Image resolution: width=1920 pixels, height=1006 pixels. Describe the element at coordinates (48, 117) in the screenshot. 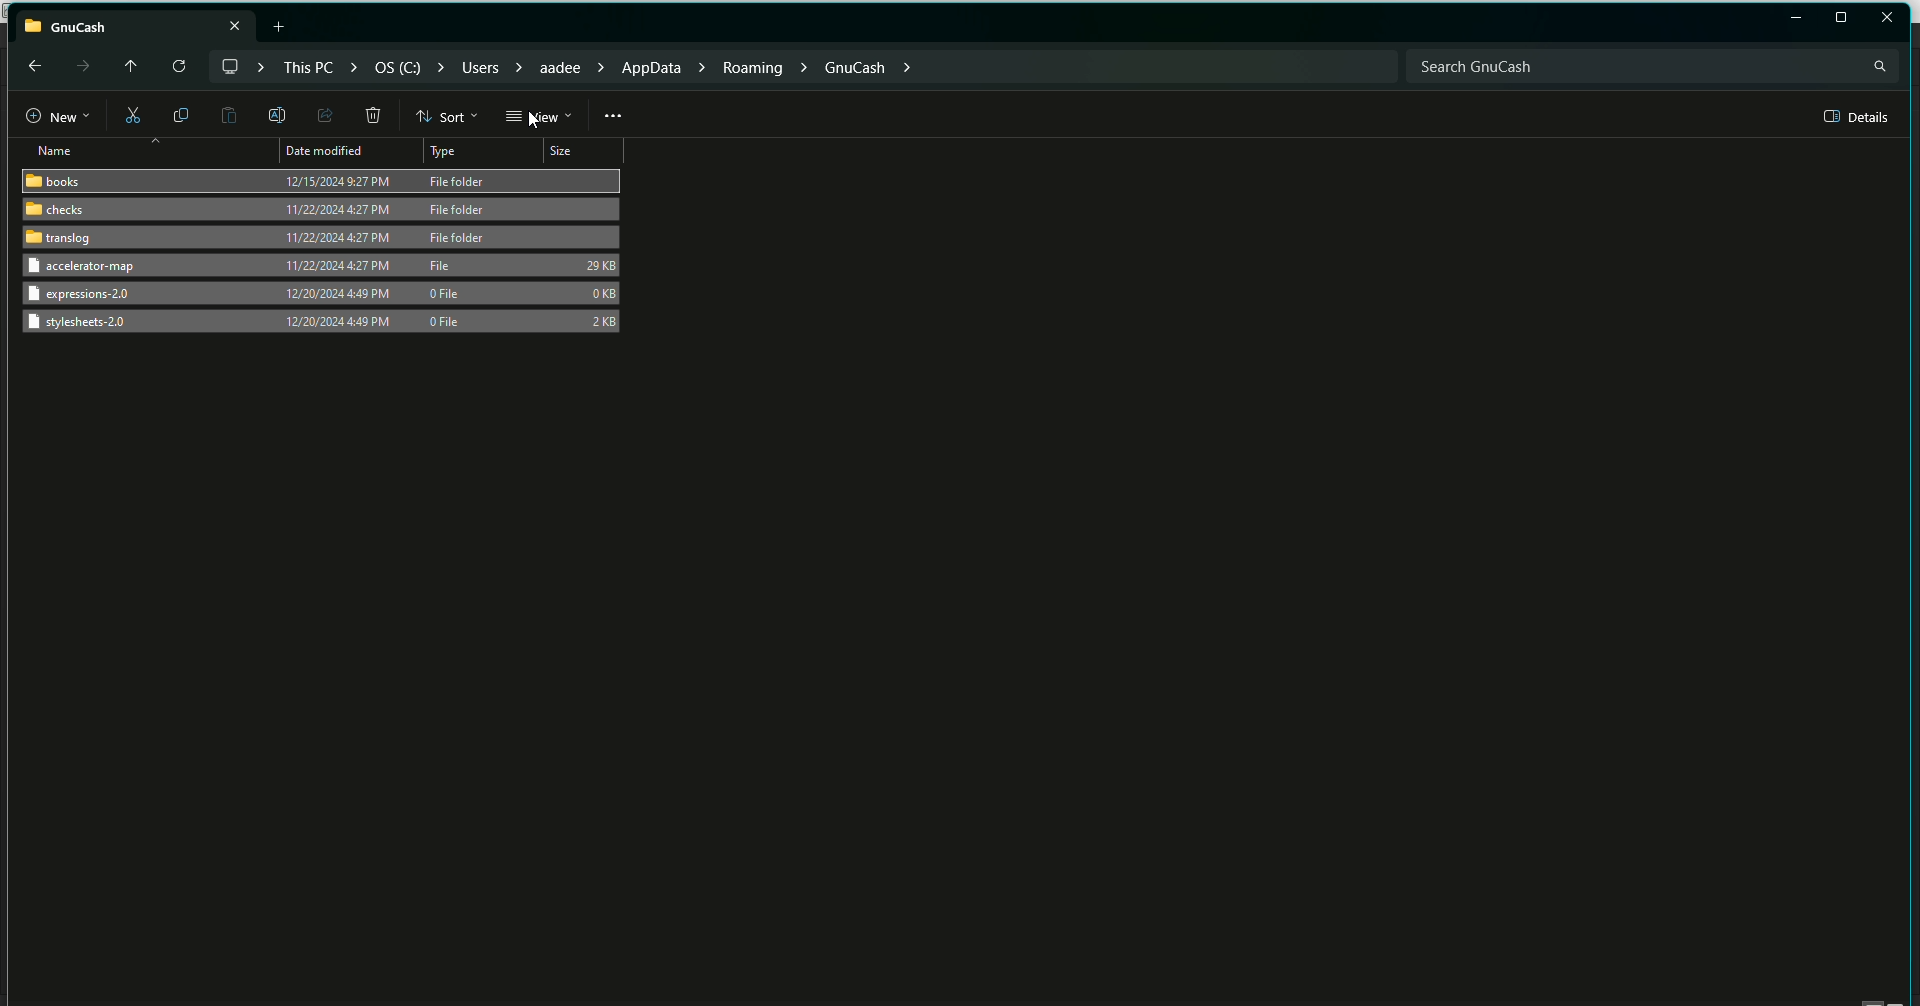

I see `New` at that location.